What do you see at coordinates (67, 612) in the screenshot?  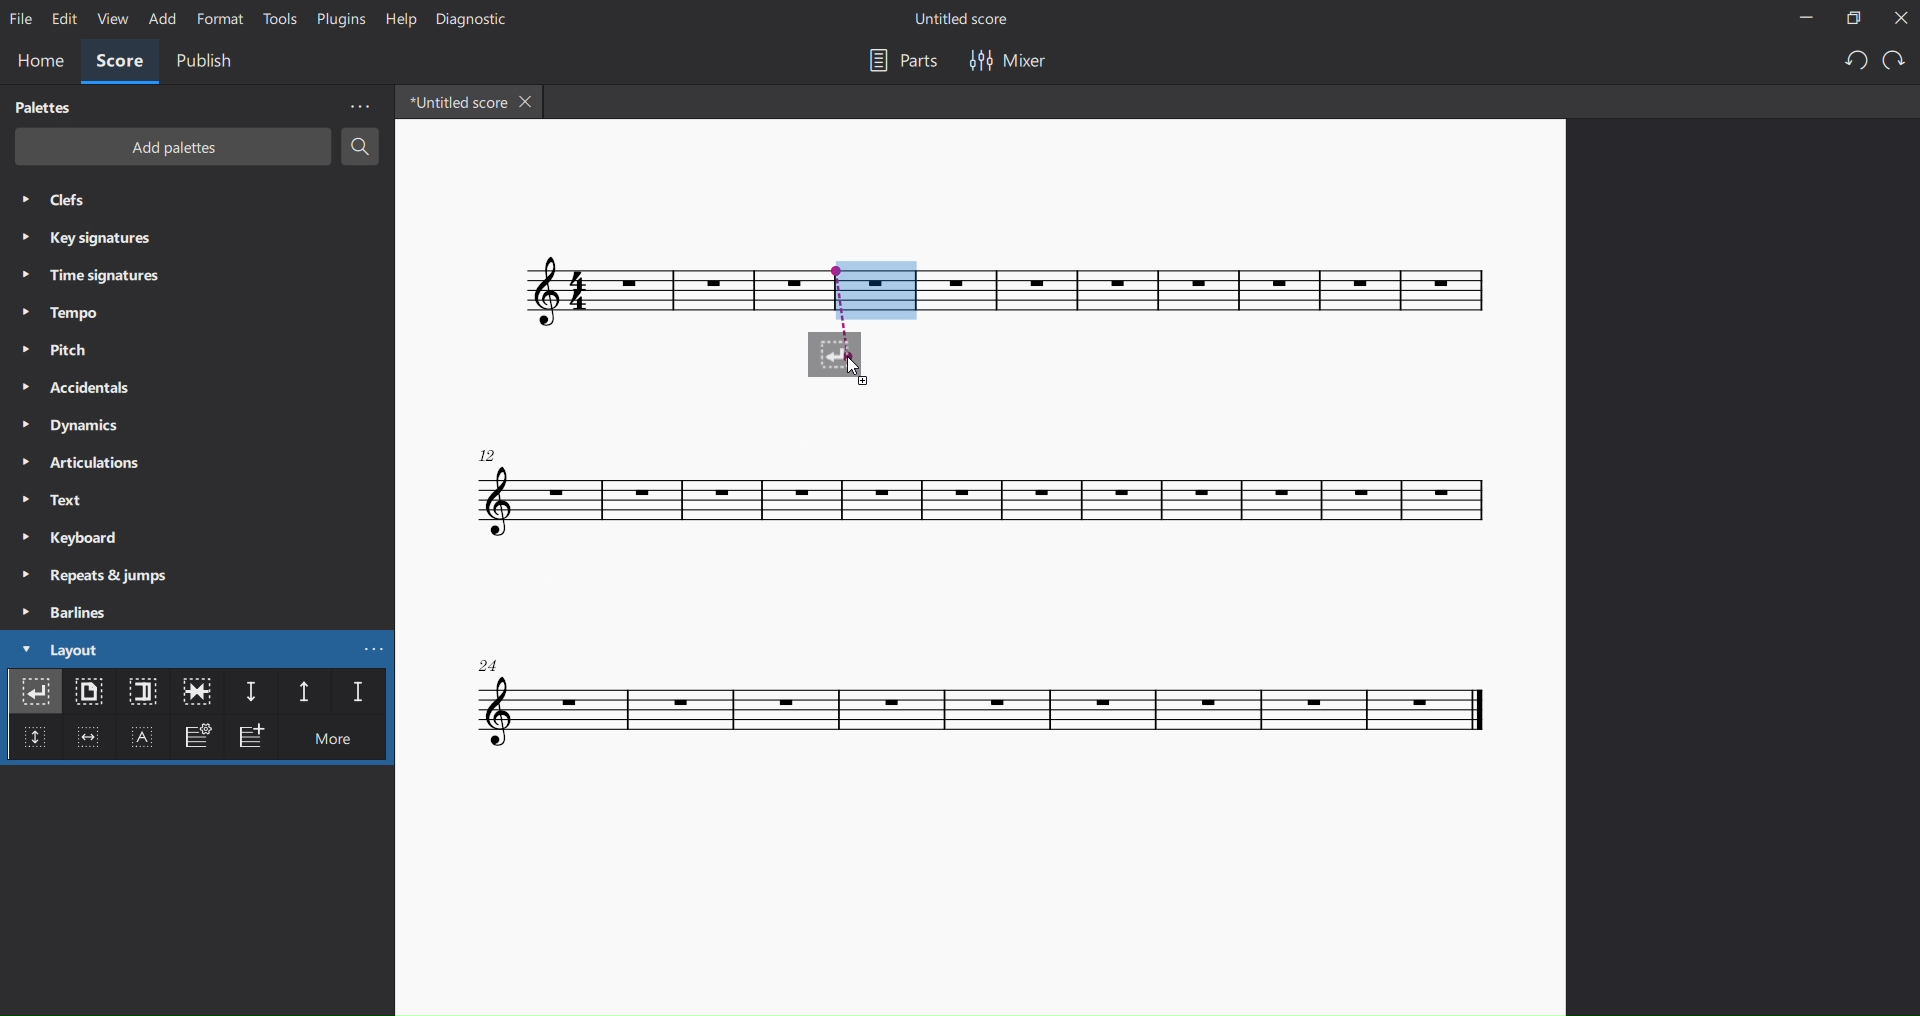 I see `barlines` at bounding box center [67, 612].